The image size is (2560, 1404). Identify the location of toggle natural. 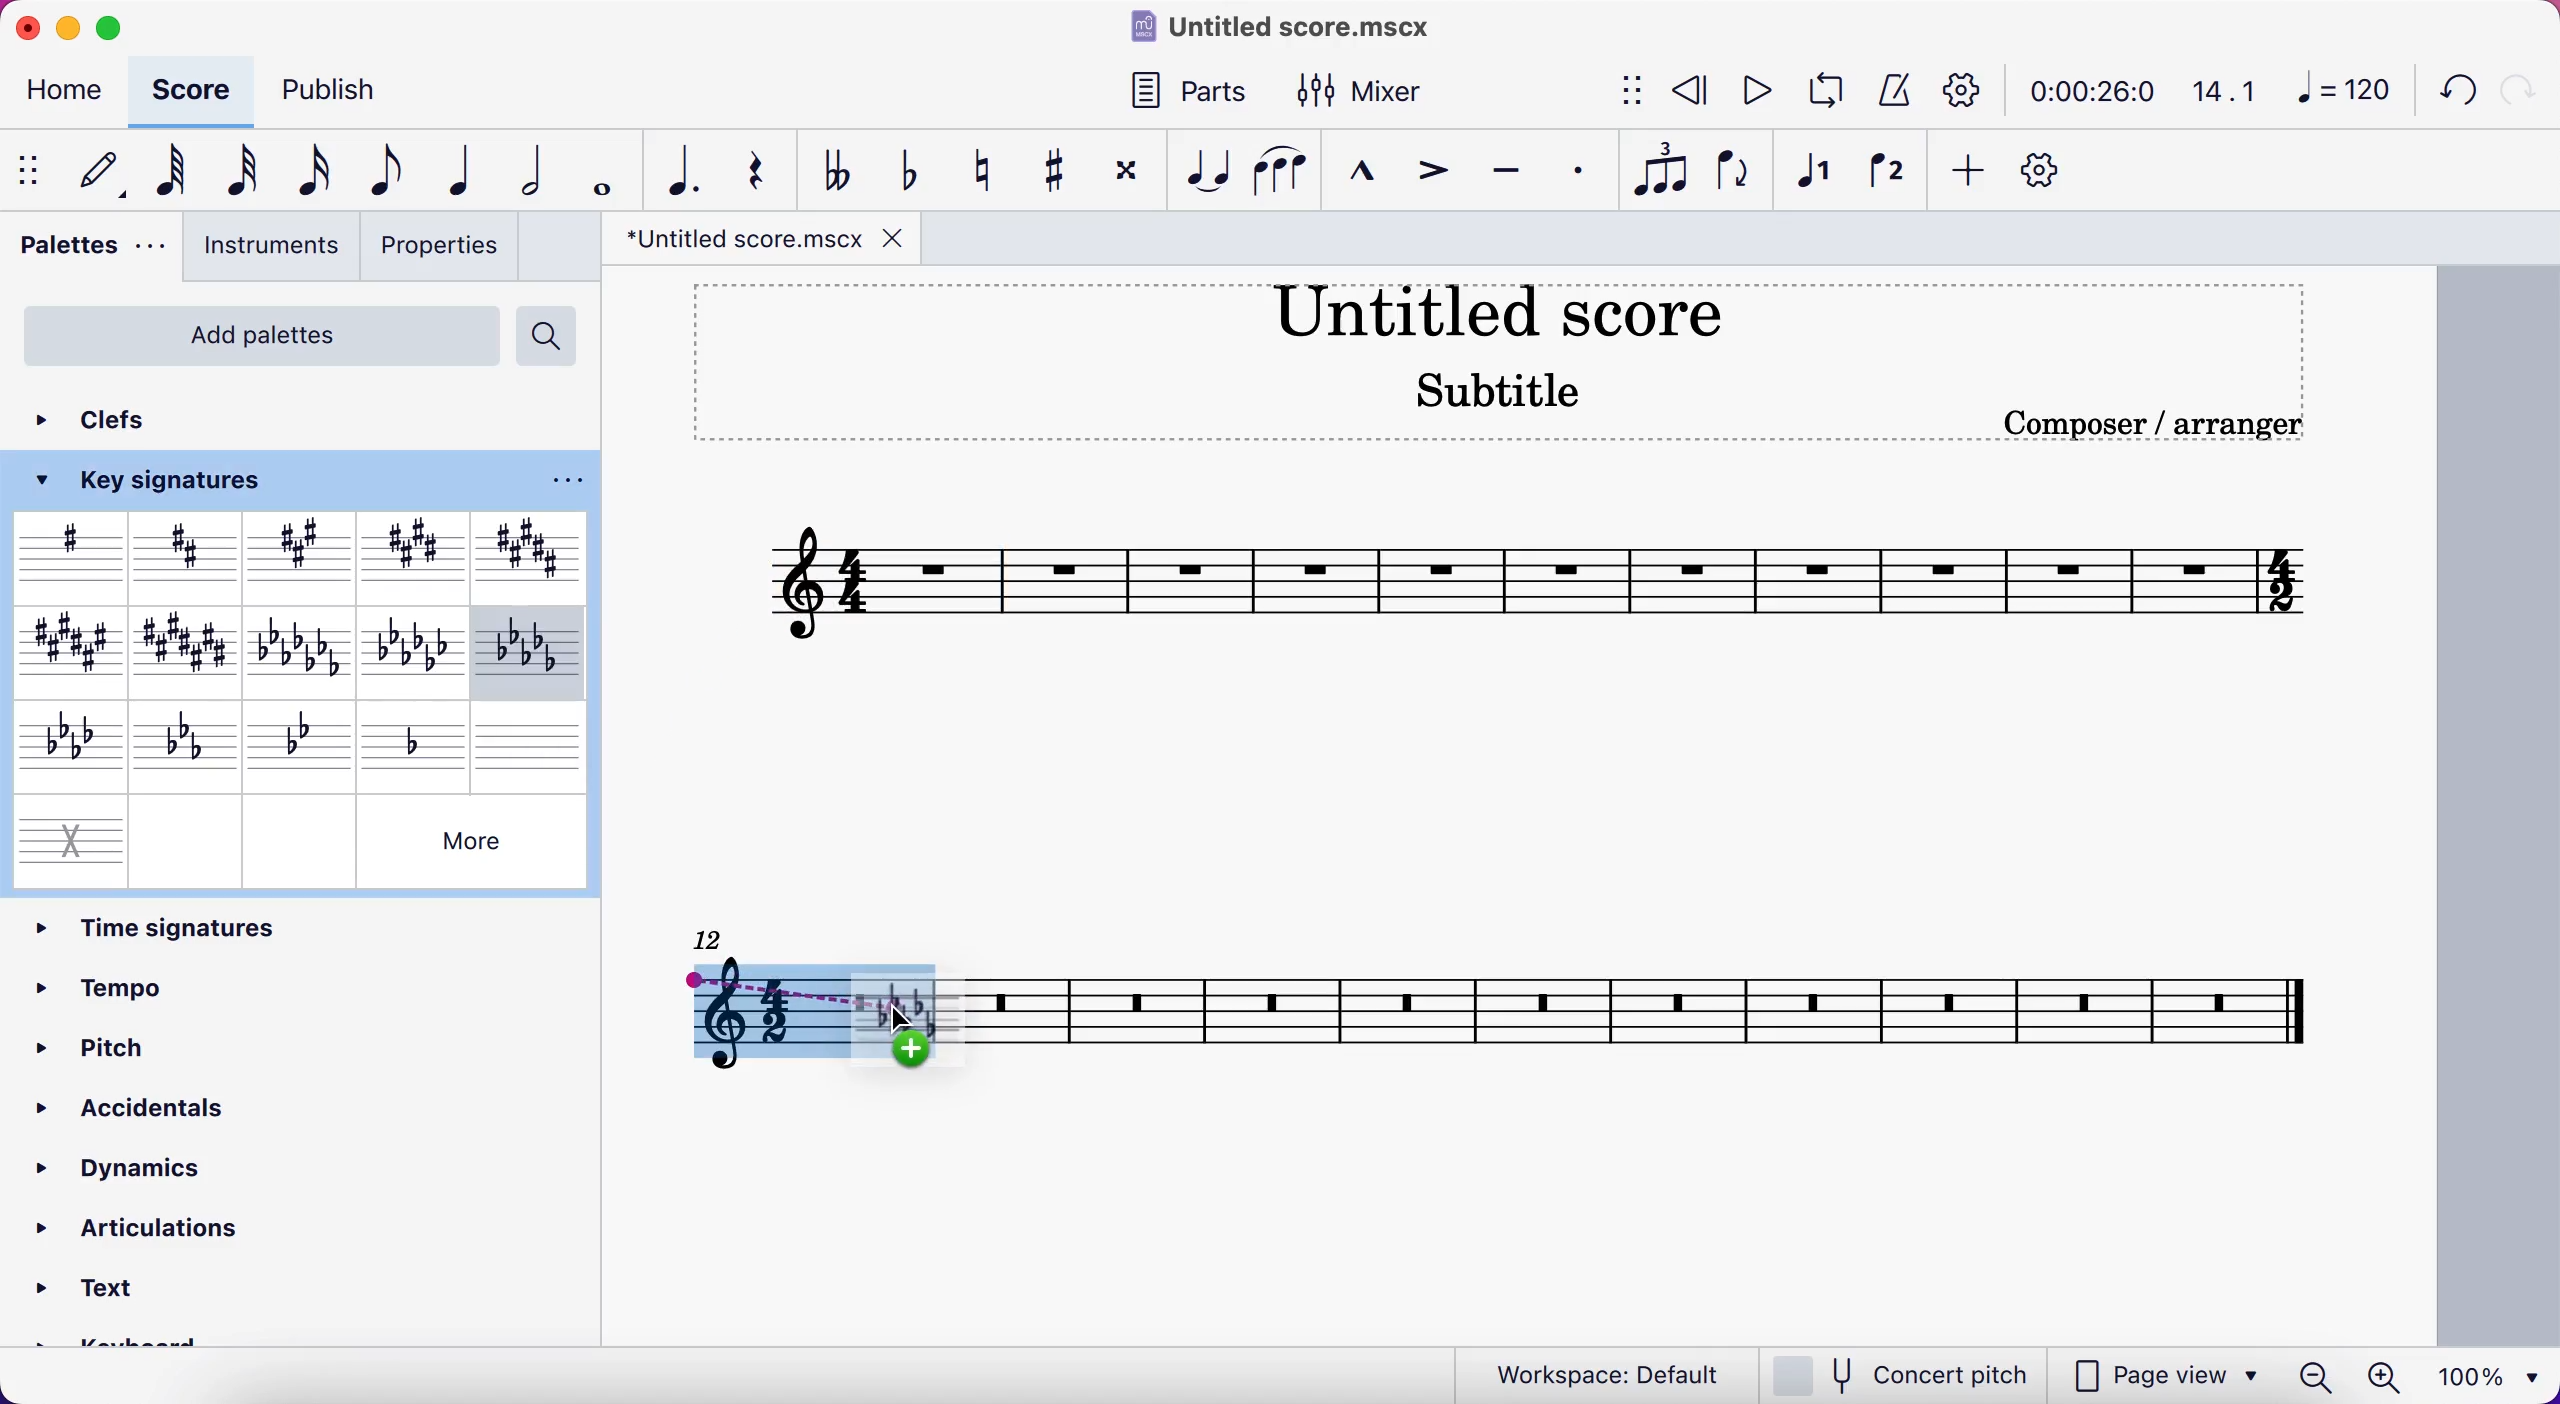
(987, 174).